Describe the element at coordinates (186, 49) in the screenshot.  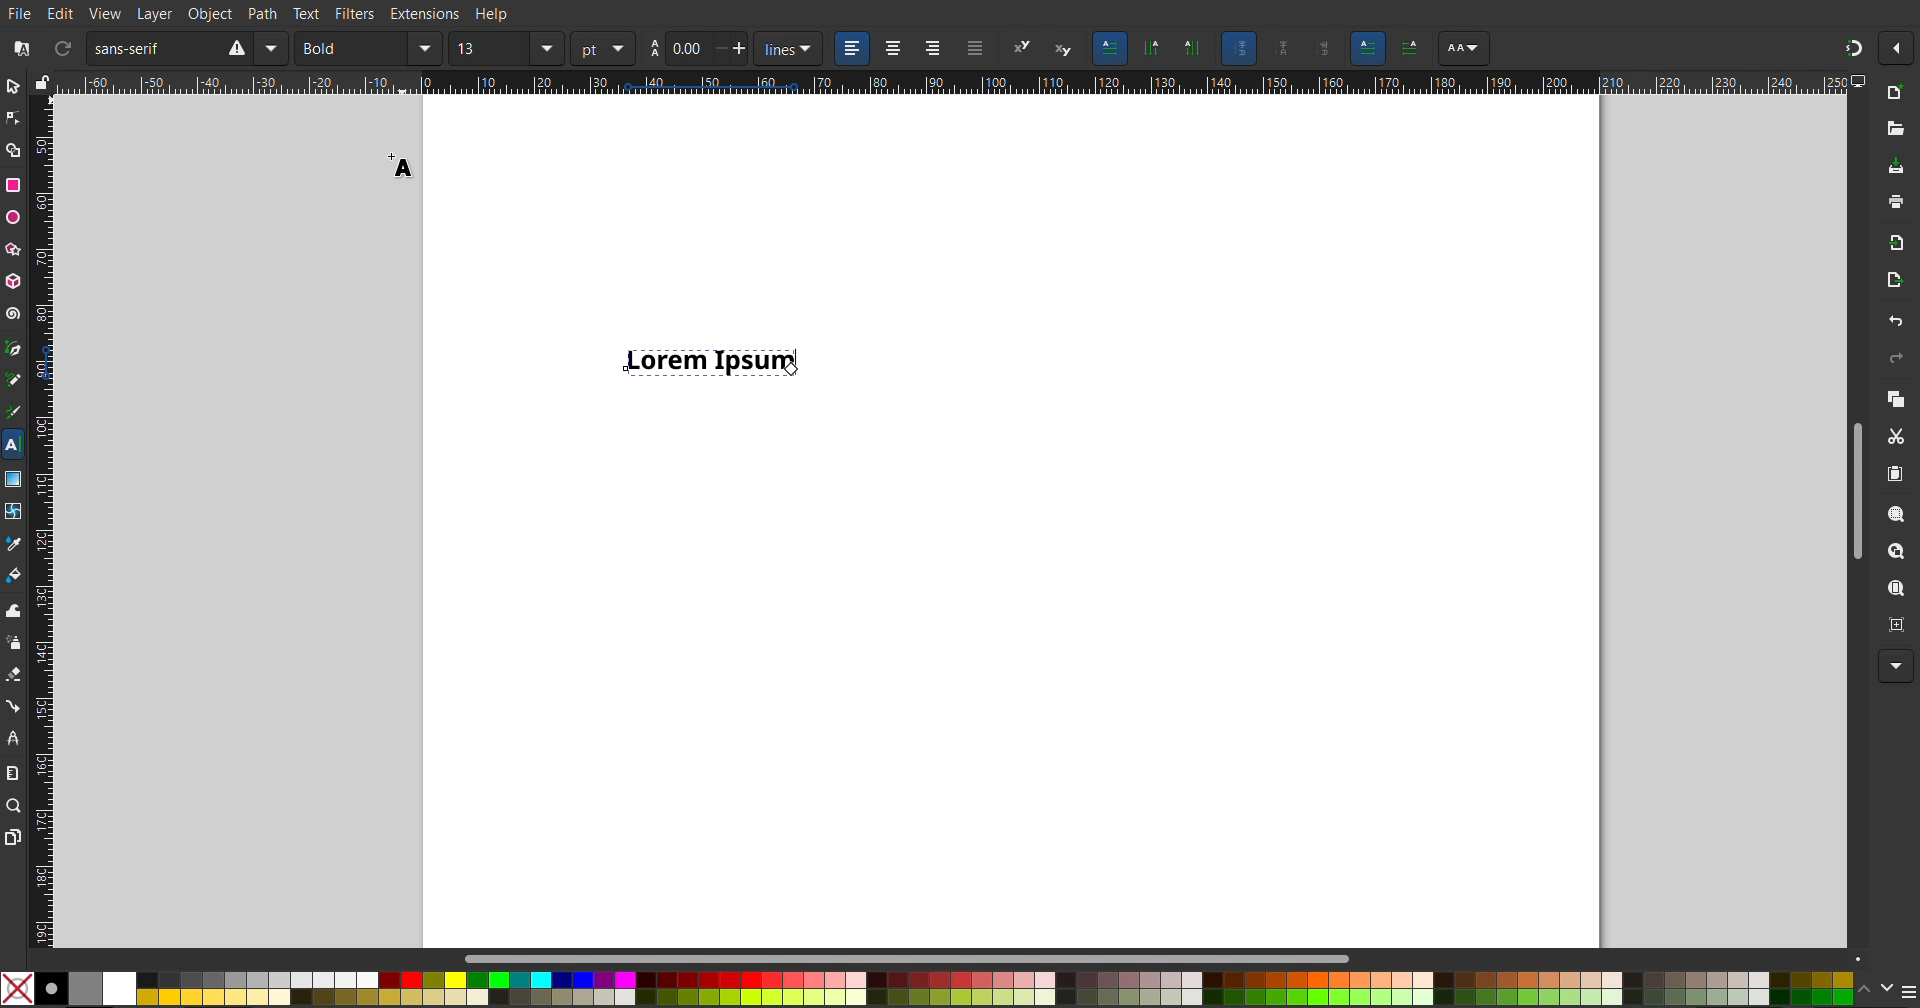
I see `Font` at that location.